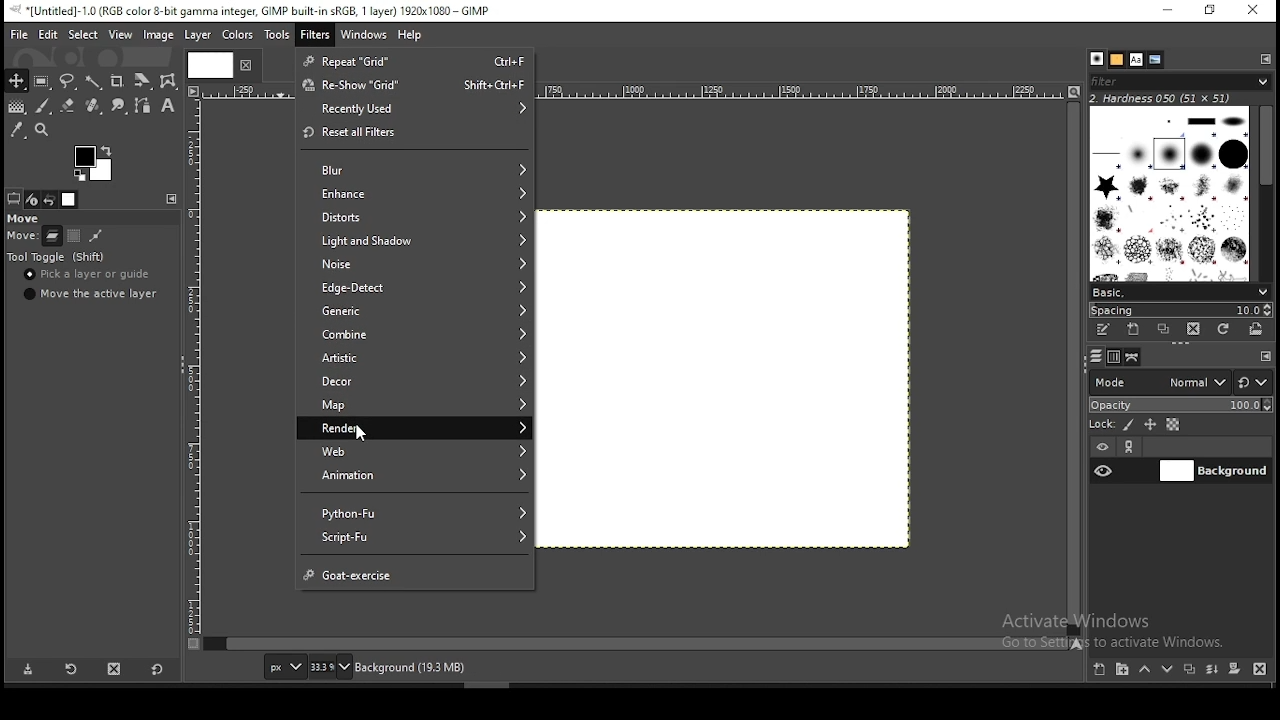 The width and height of the screenshot is (1280, 720). What do you see at coordinates (1183, 405) in the screenshot?
I see `opacity` at bounding box center [1183, 405].